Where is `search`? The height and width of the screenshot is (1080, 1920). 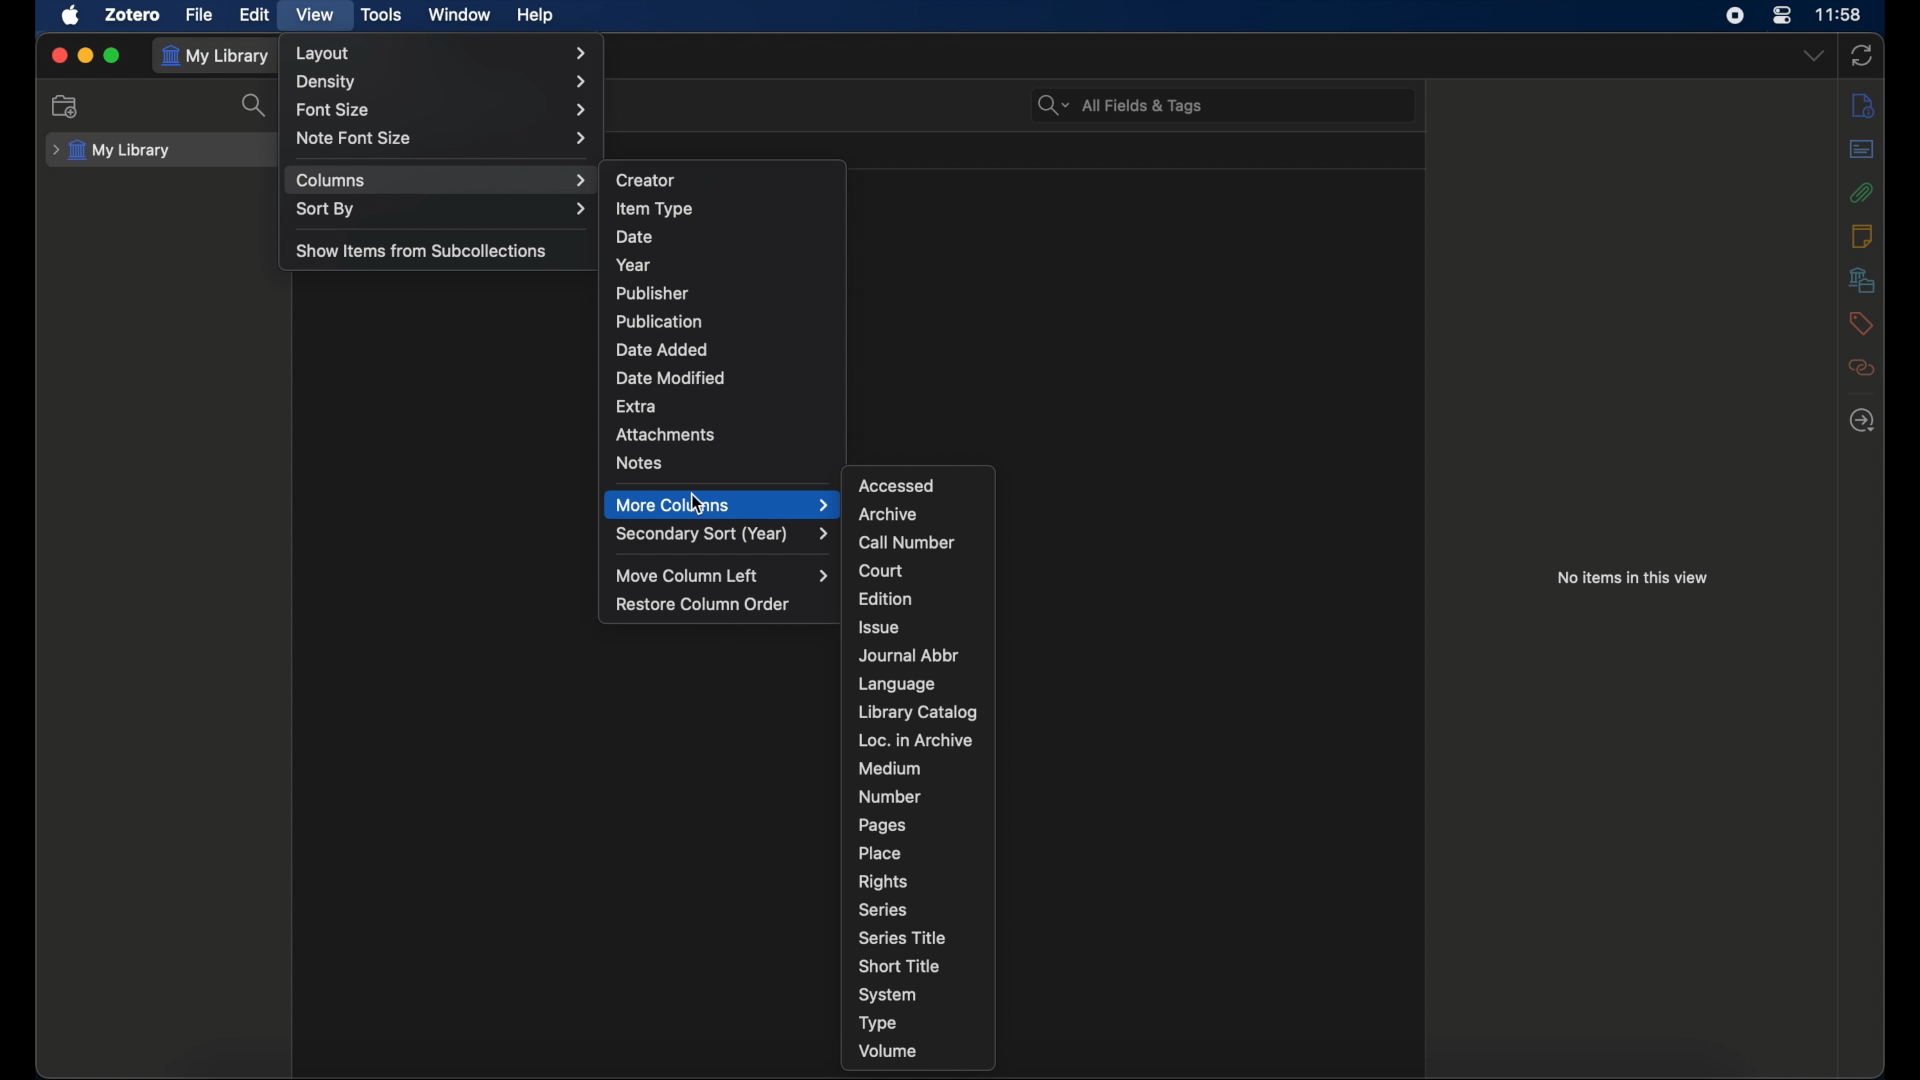
search is located at coordinates (259, 106).